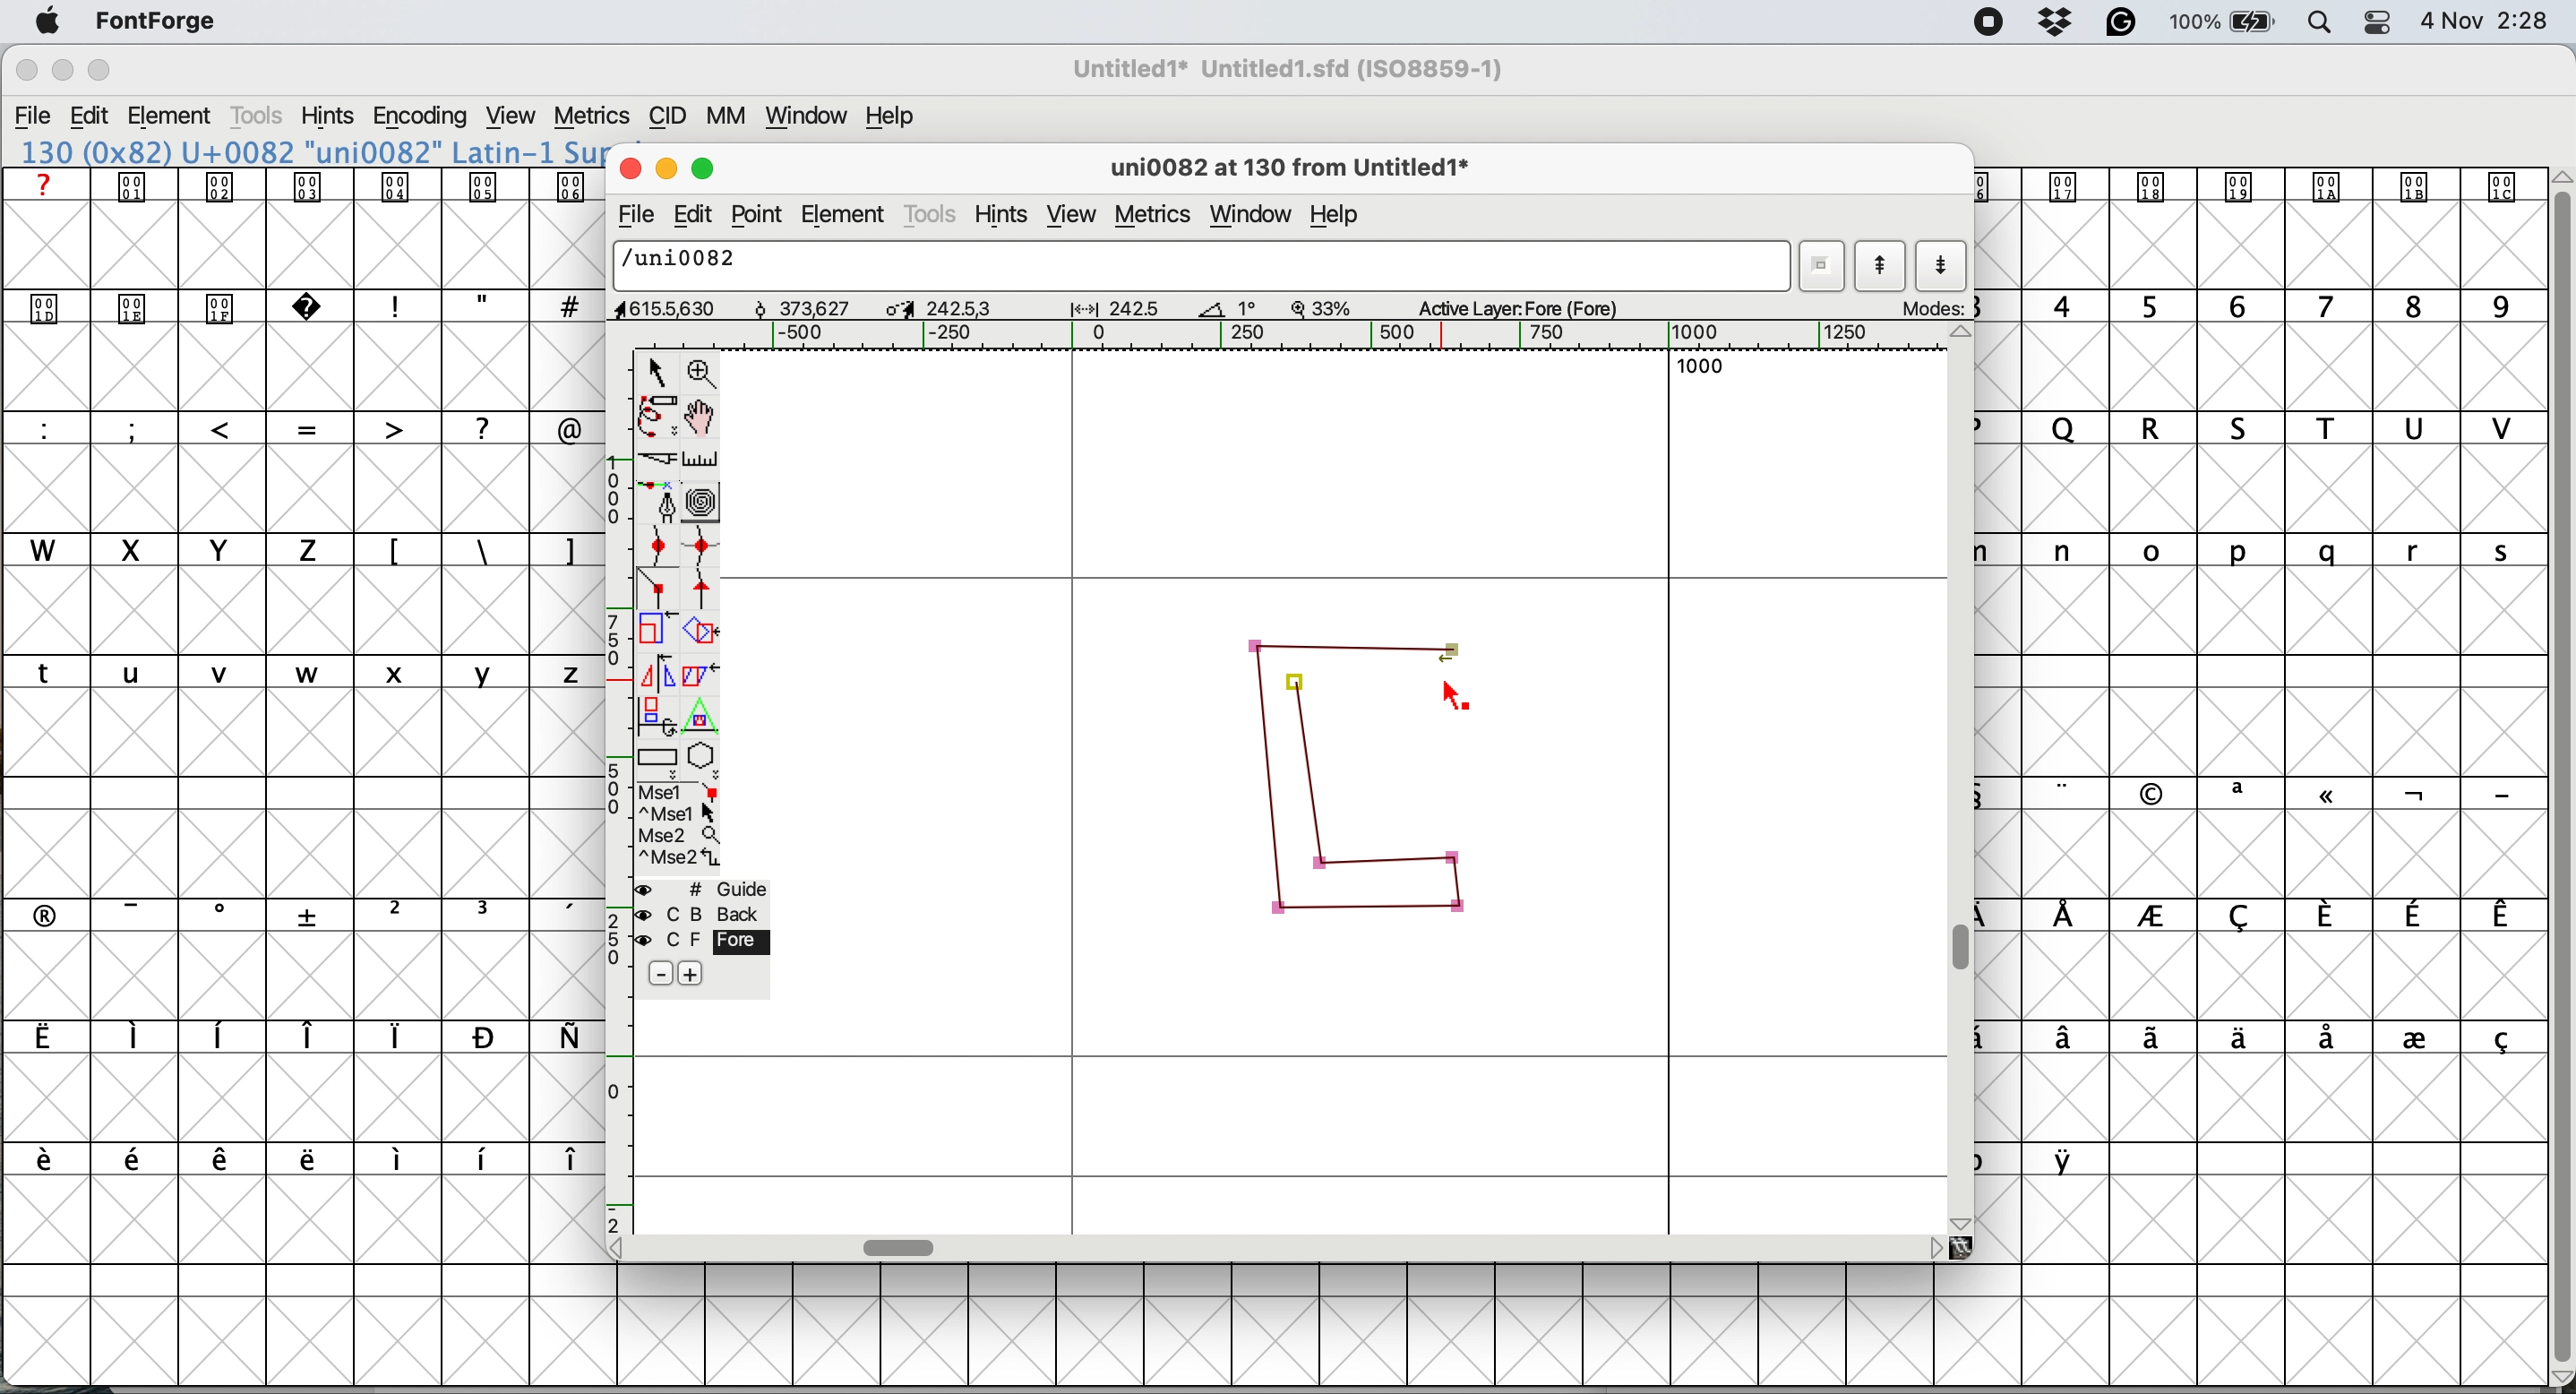 The width and height of the screenshot is (2576, 1394). What do you see at coordinates (2274, 428) in the screenshot?
I see `uppercase letters` at bounding box center [2274, 428].